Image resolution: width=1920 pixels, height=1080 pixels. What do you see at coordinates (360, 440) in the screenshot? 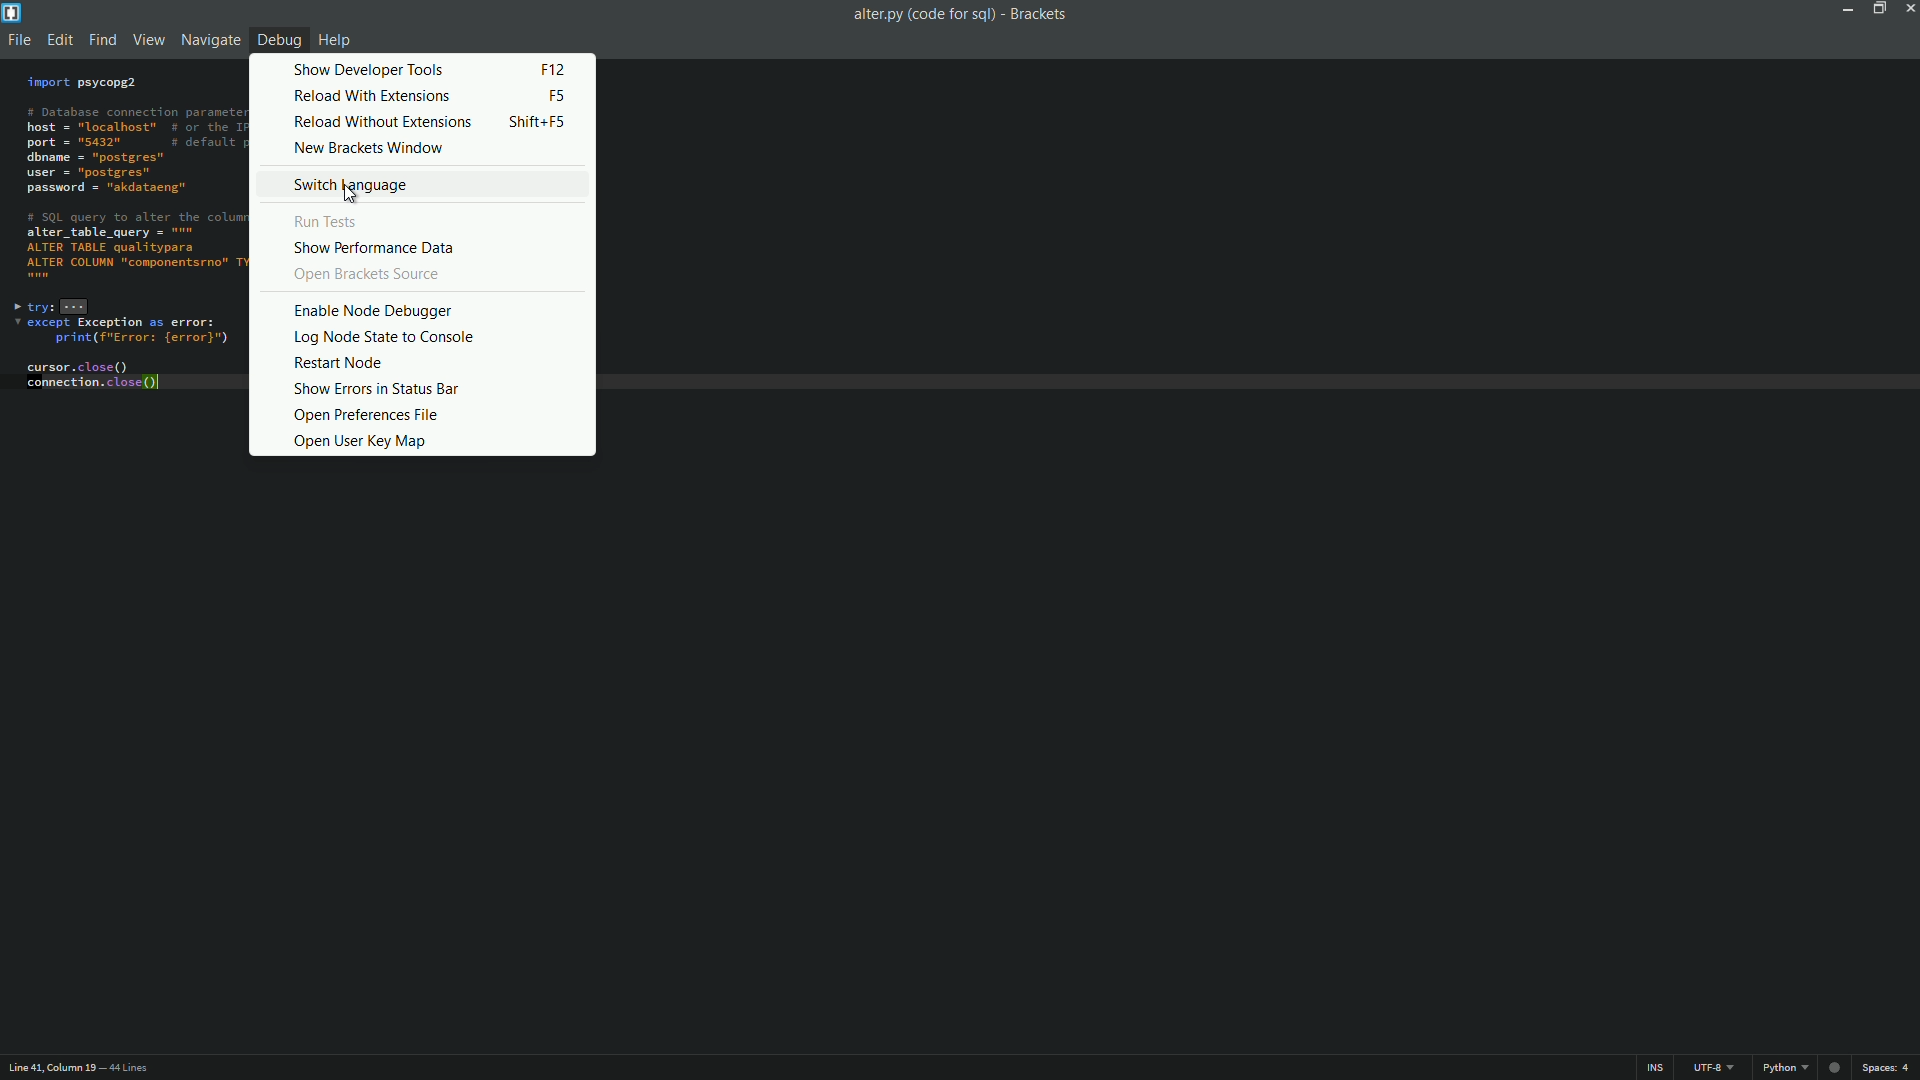
I see `open user key map` at bounding box center [360, 440].